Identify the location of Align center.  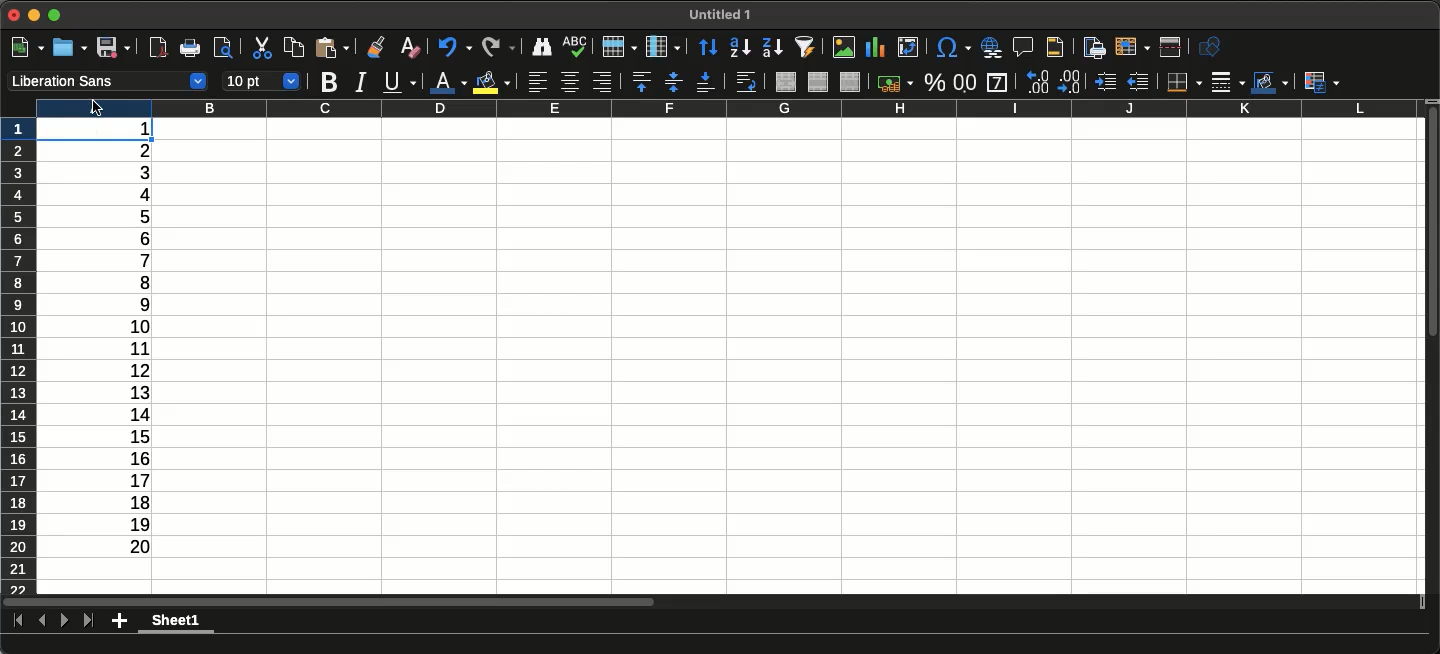
(570, 82).